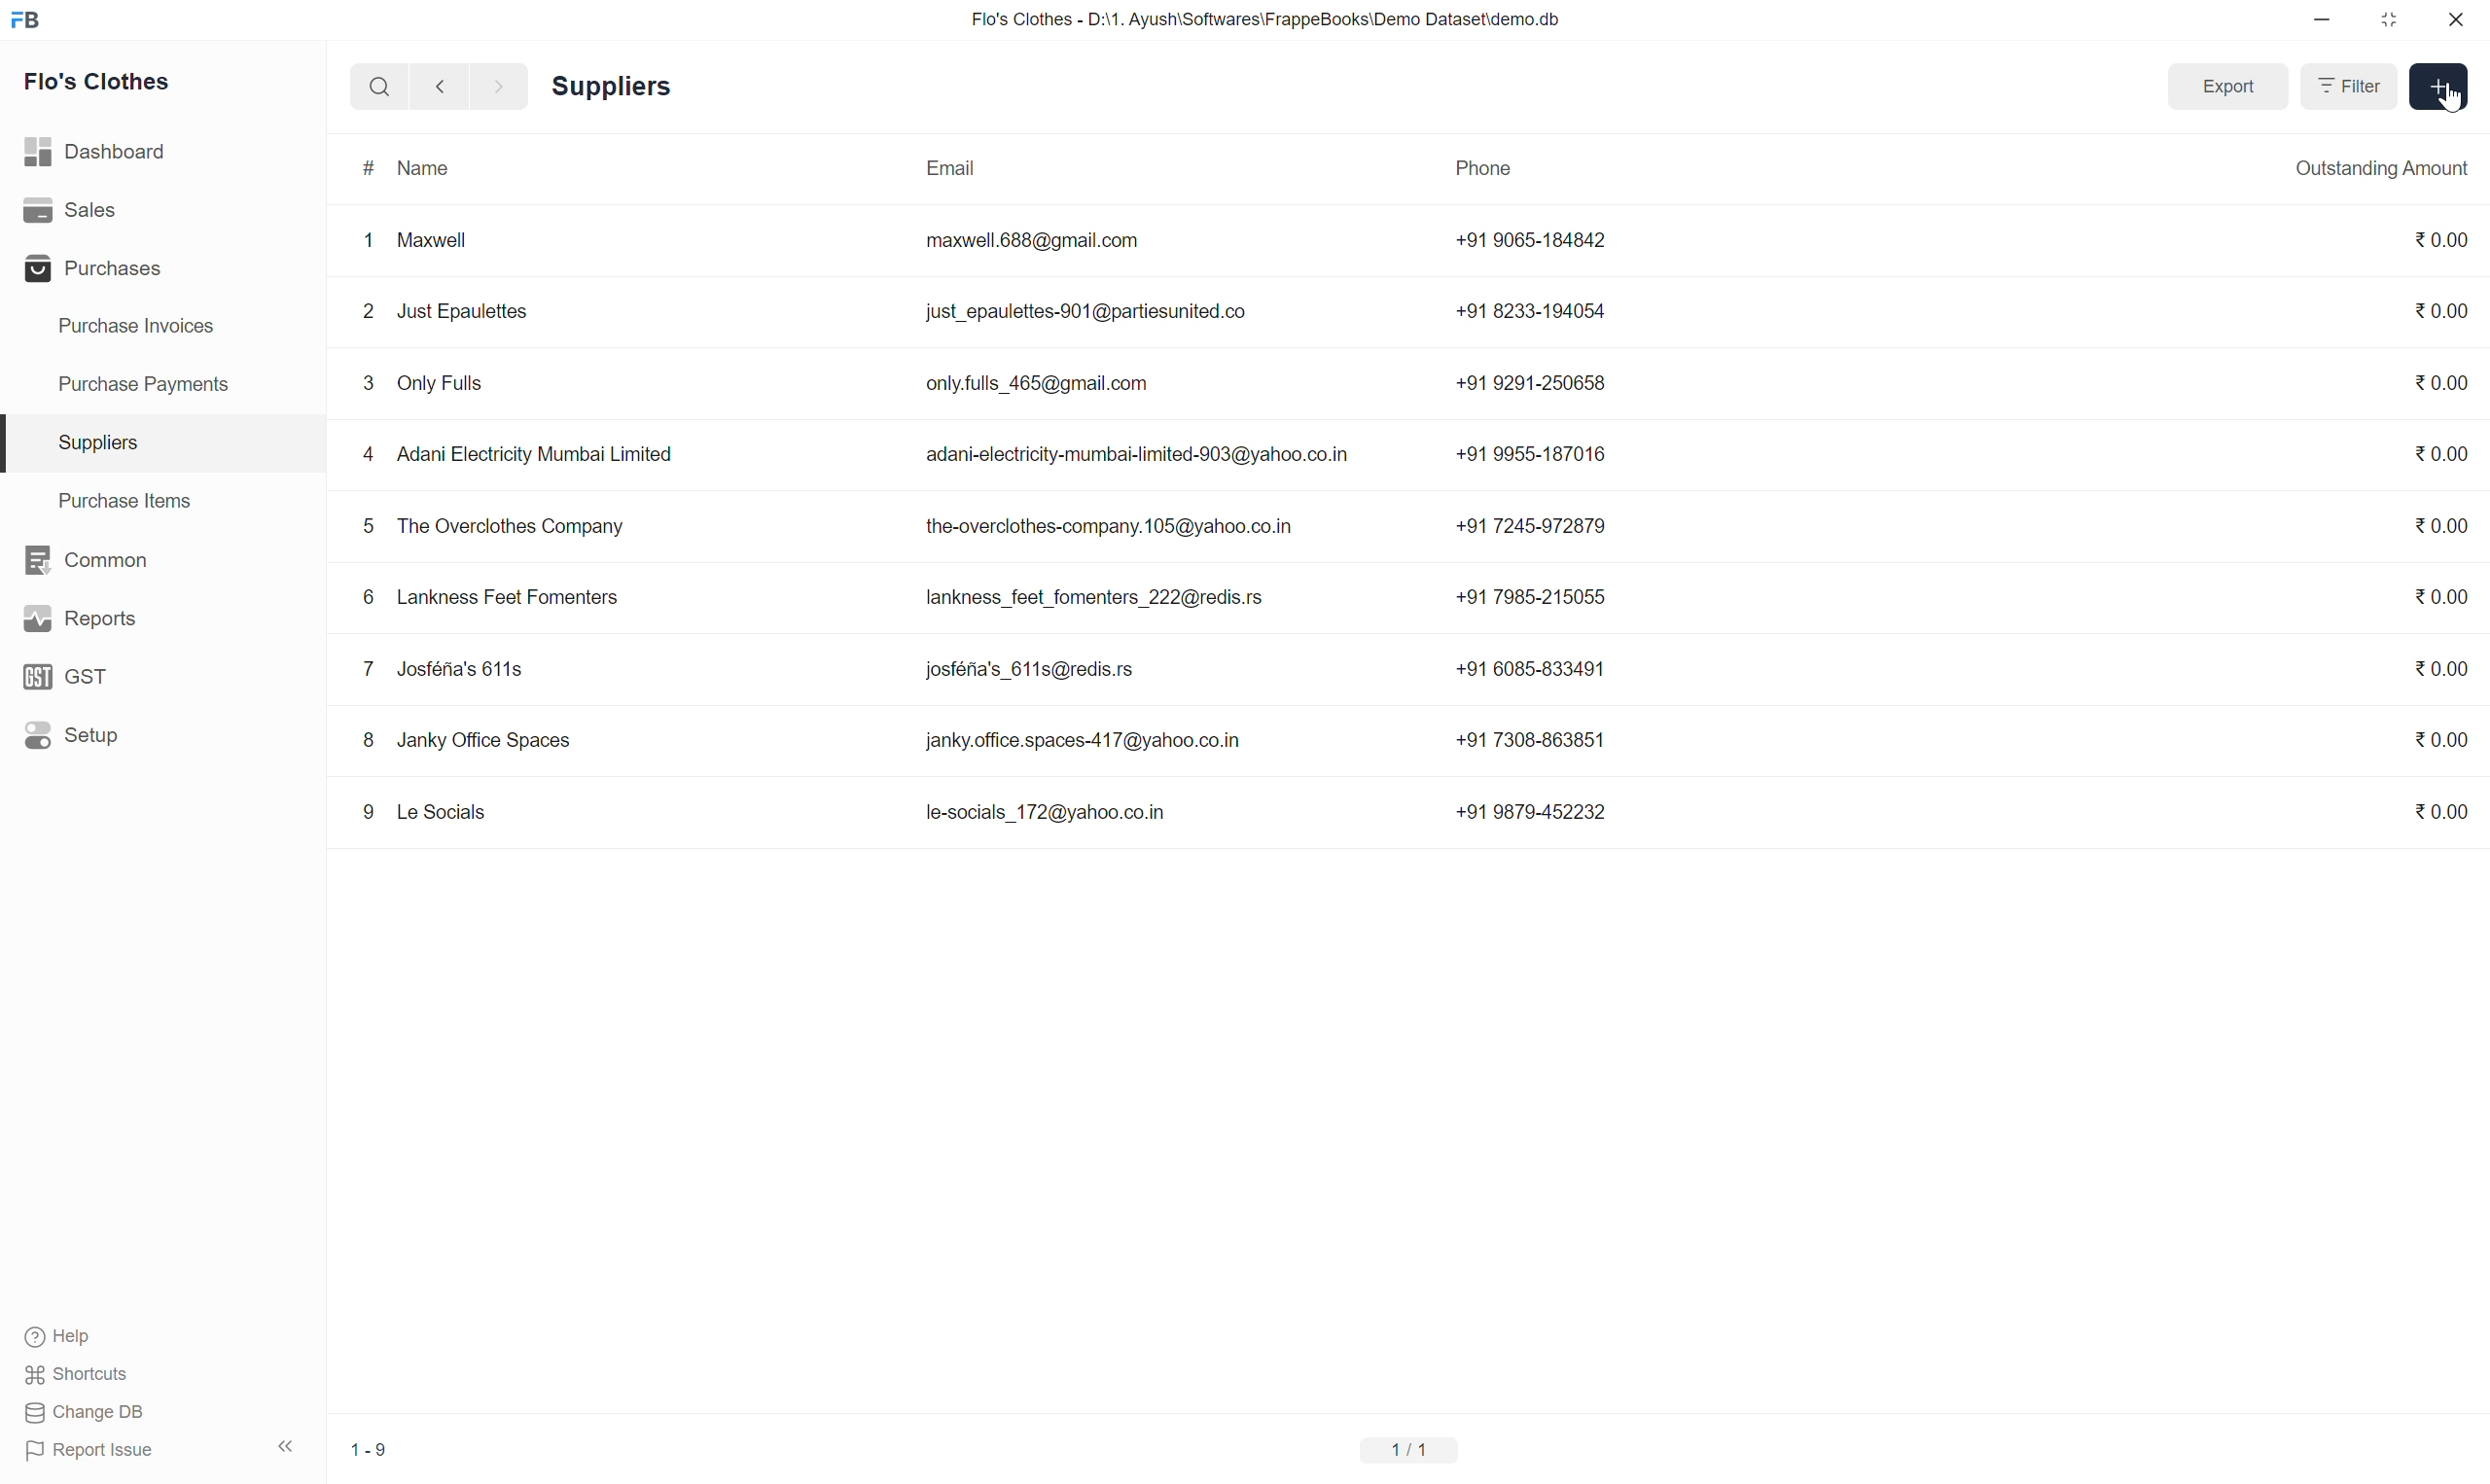  I want to click on Sales, so click(162, 210).